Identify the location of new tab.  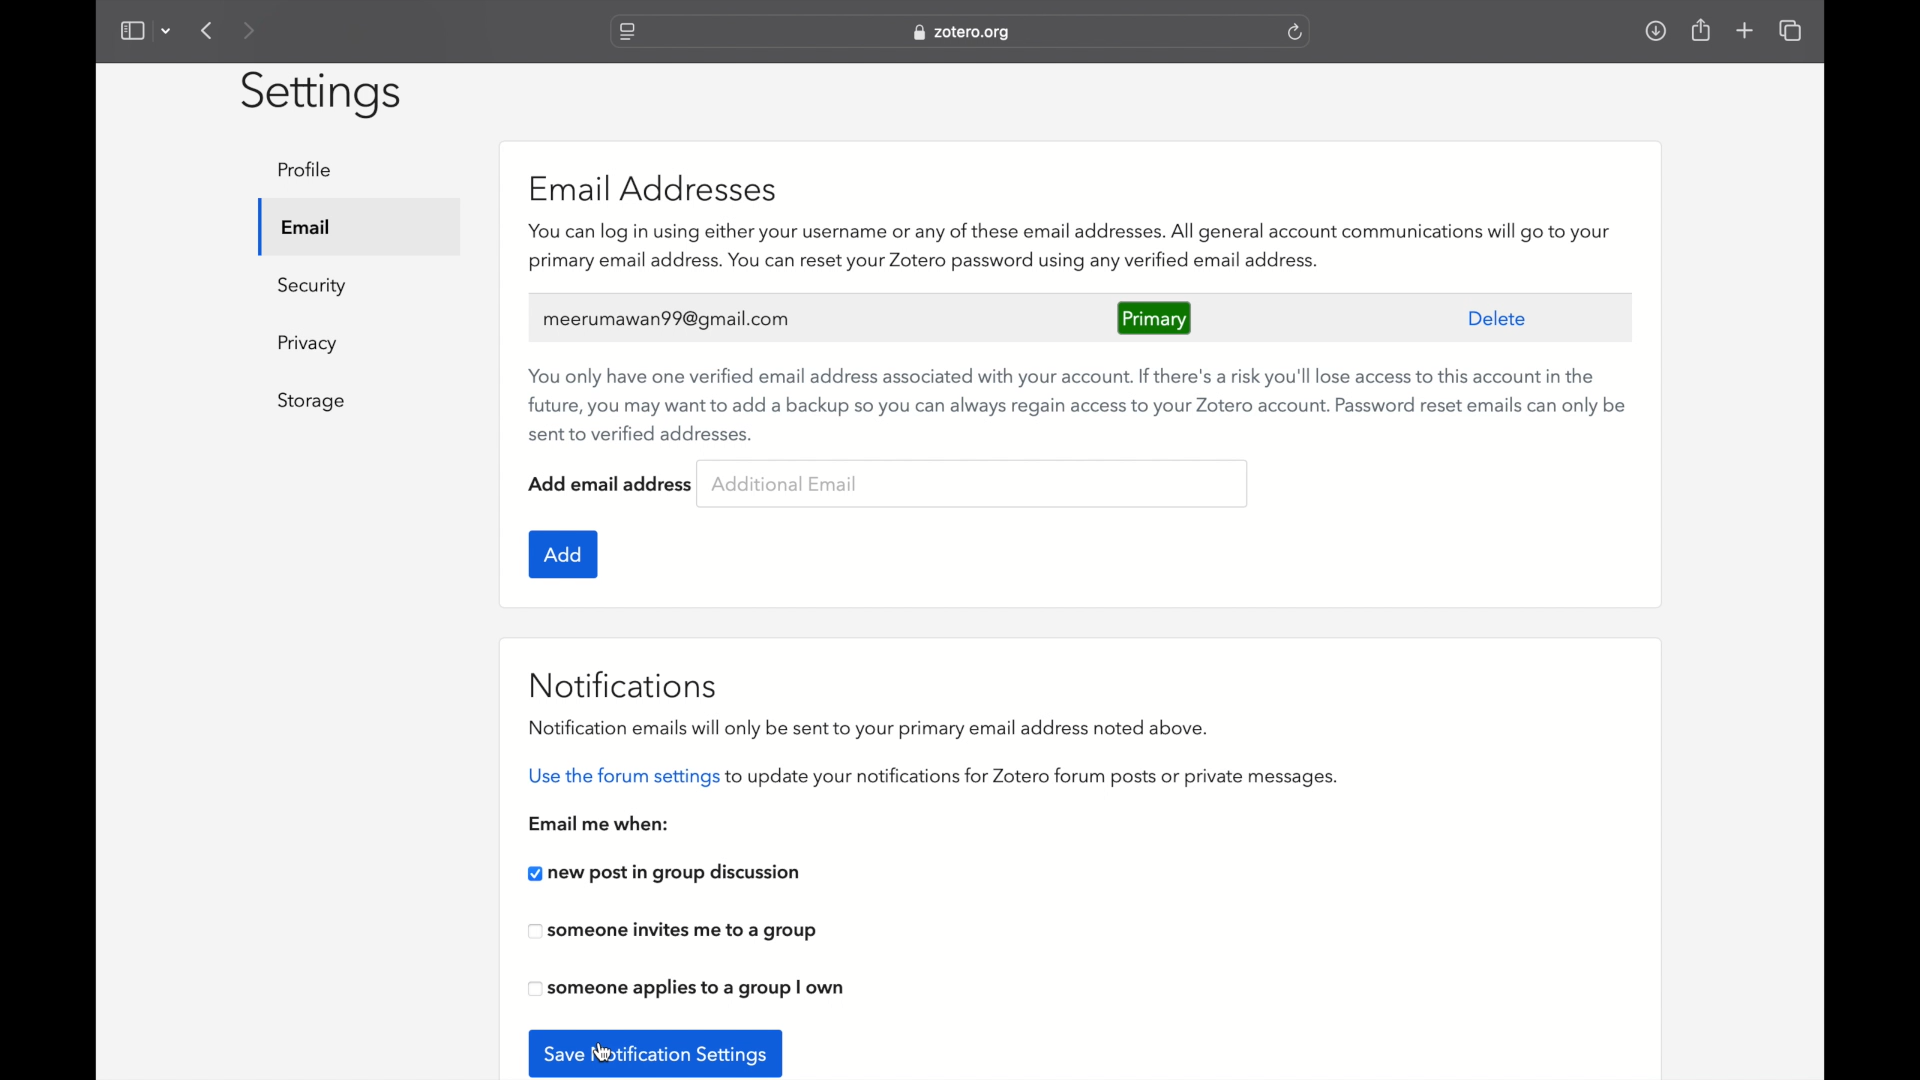
(1745, 30).